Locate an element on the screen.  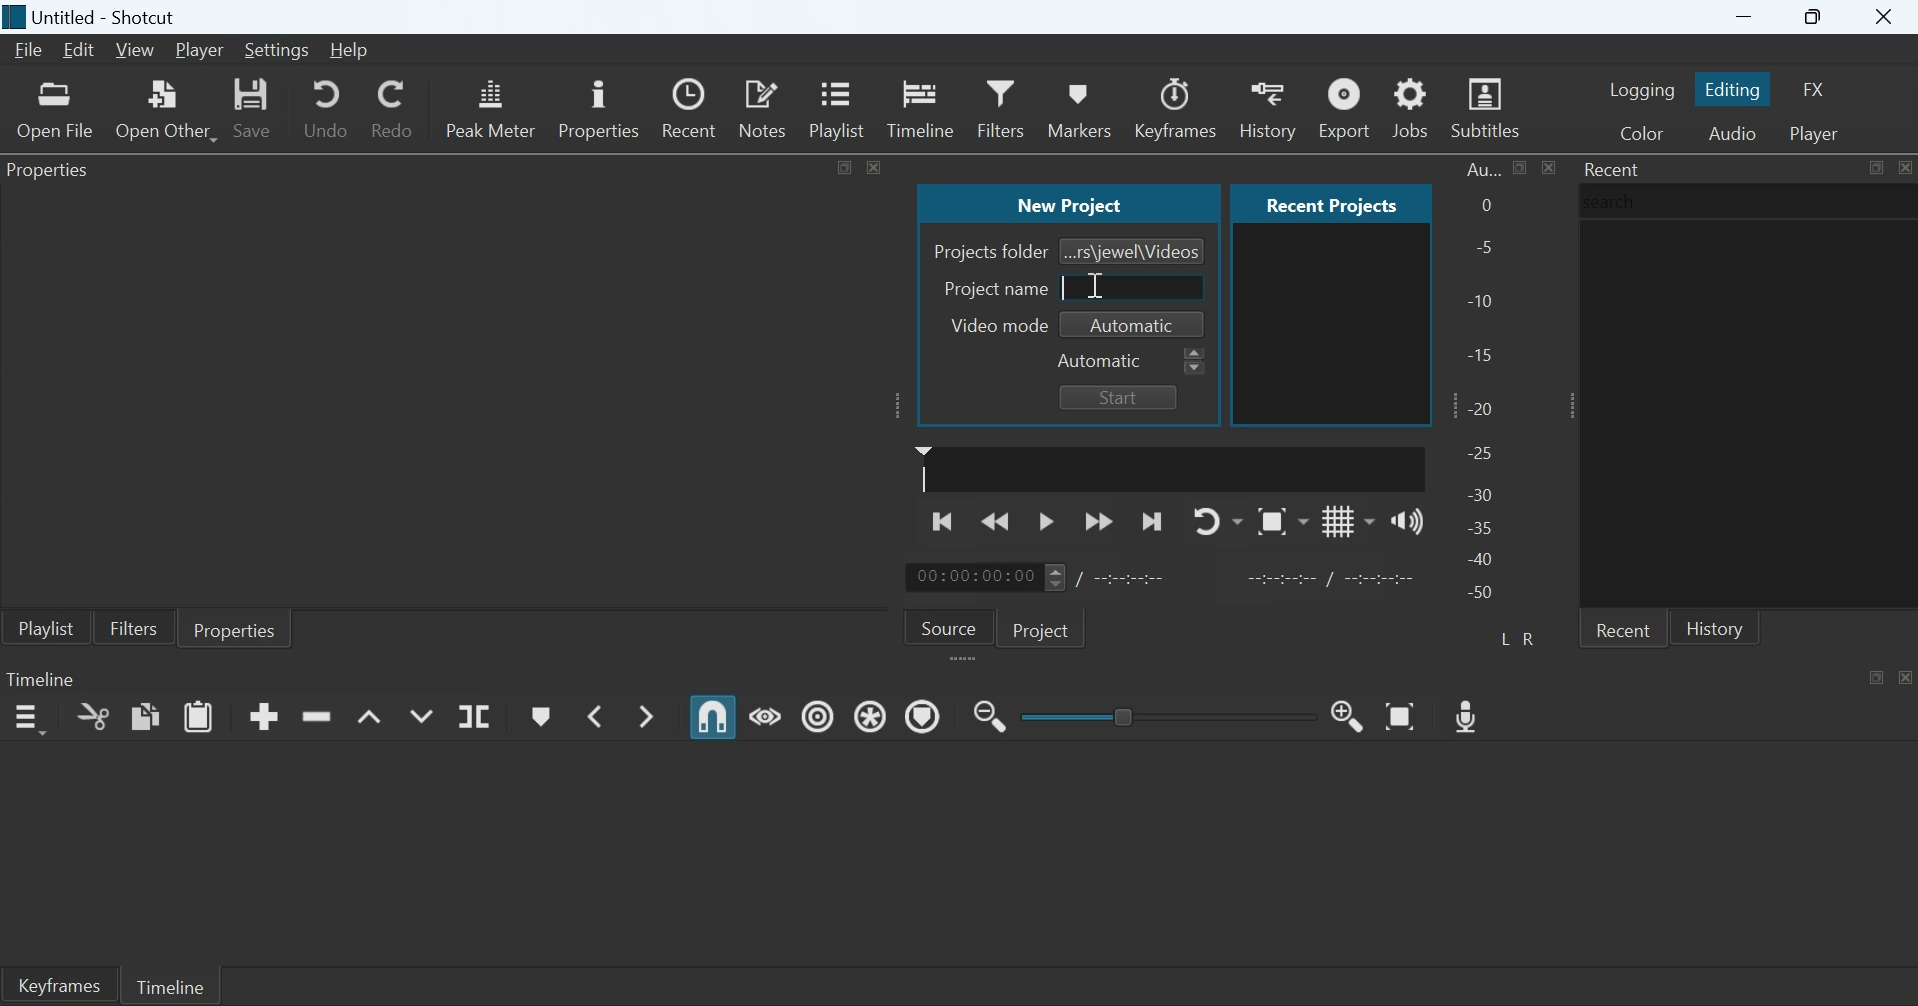
Record Audio is located at coordinates (1469, 714).